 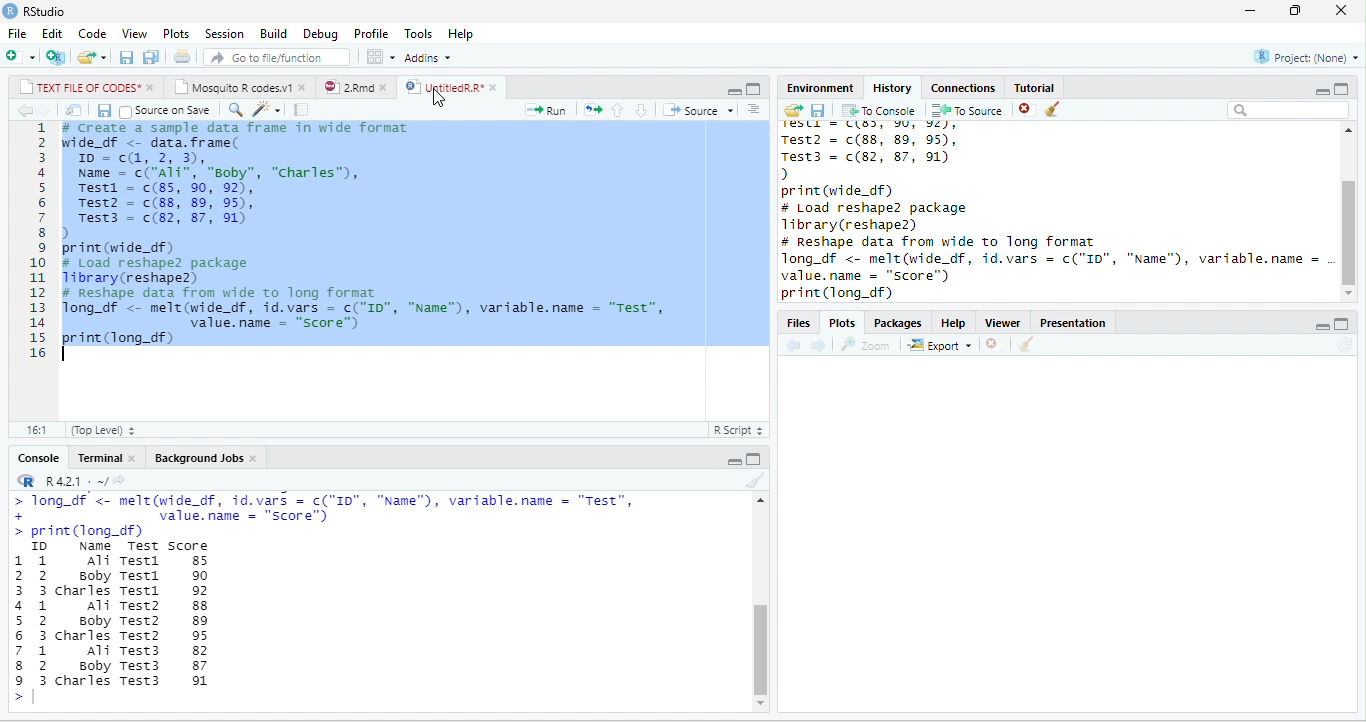 What do you see at coordinates (18, 619) in the screenshot?
I see `123456789` at bounding box center [18, 619].